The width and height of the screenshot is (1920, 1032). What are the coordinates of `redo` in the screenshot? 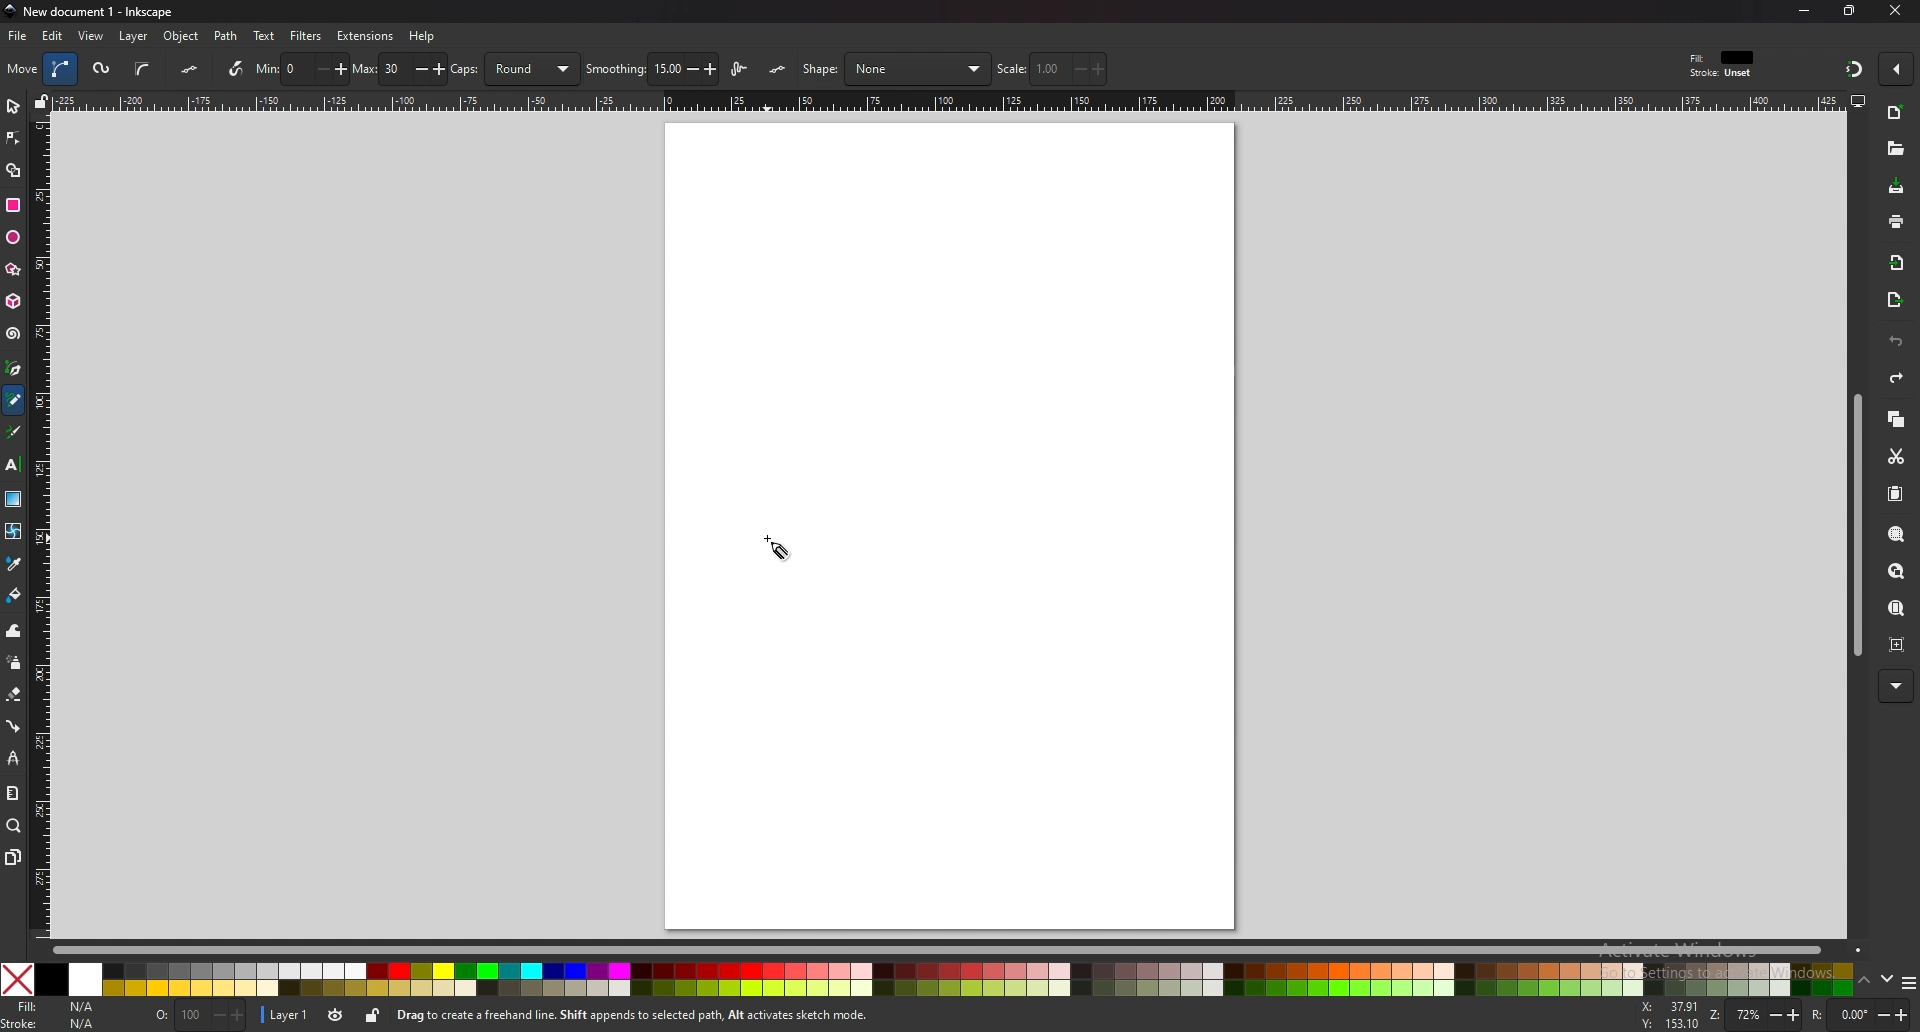 It's located at (1896, 379).